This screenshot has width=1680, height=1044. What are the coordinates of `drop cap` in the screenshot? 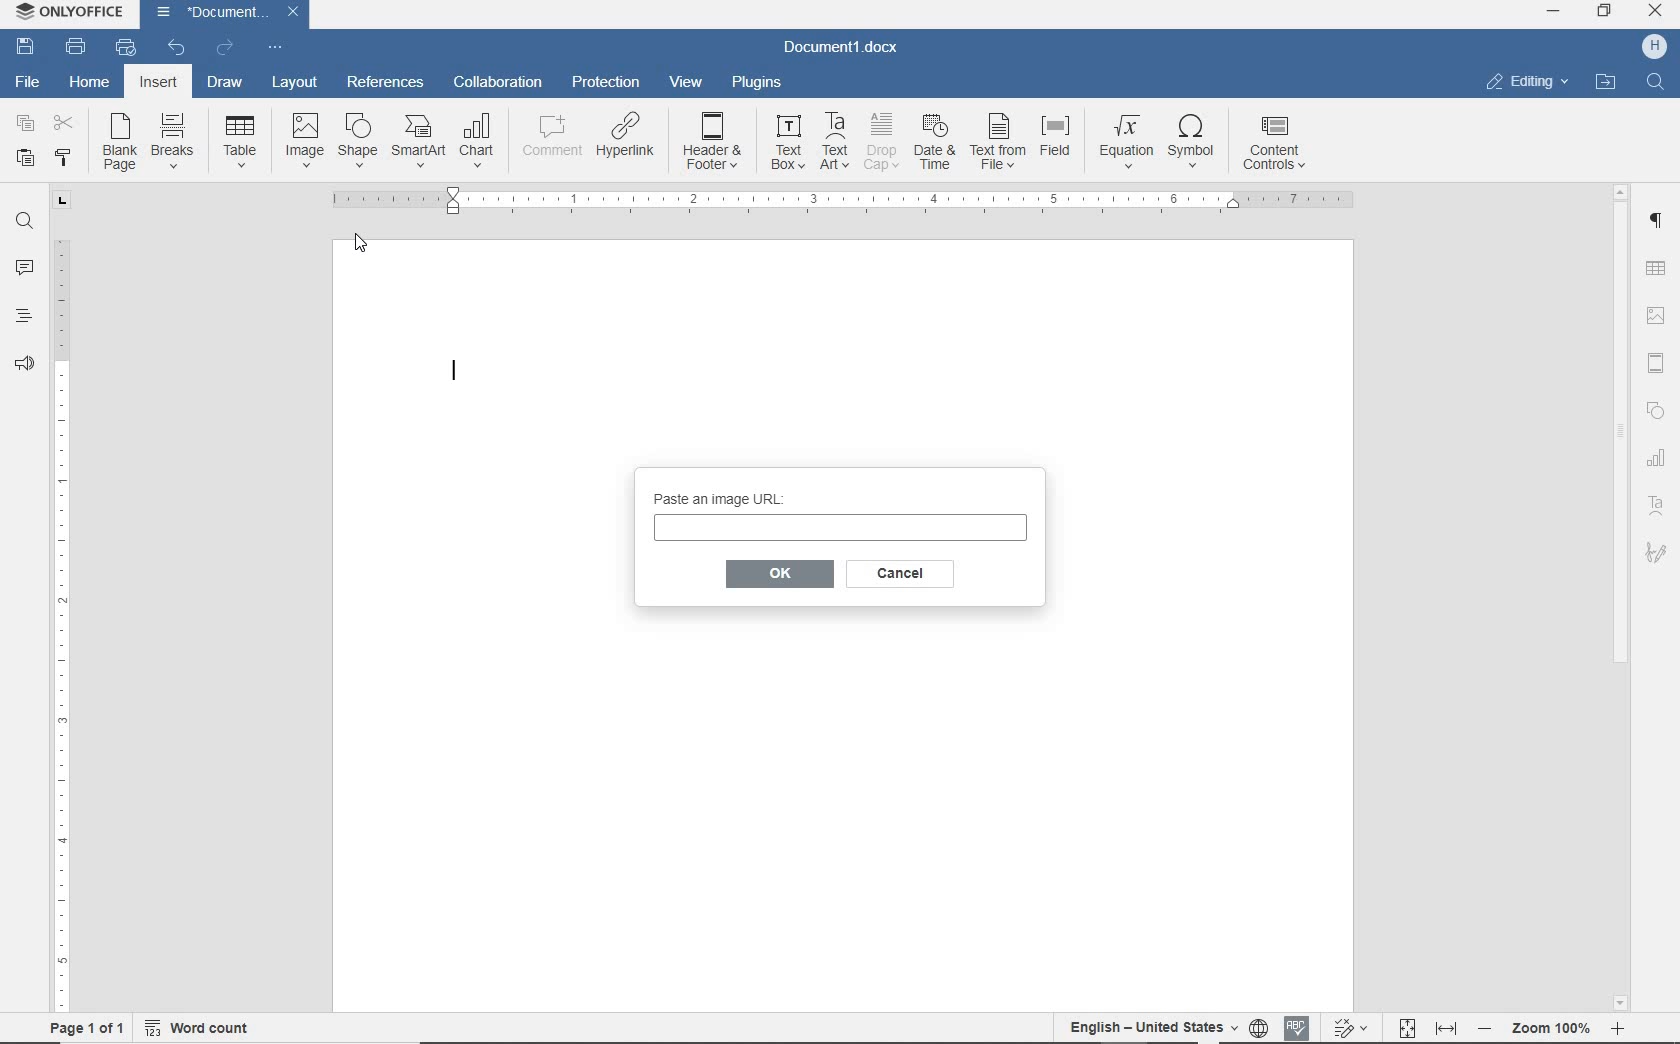 It's located at (883, 141).